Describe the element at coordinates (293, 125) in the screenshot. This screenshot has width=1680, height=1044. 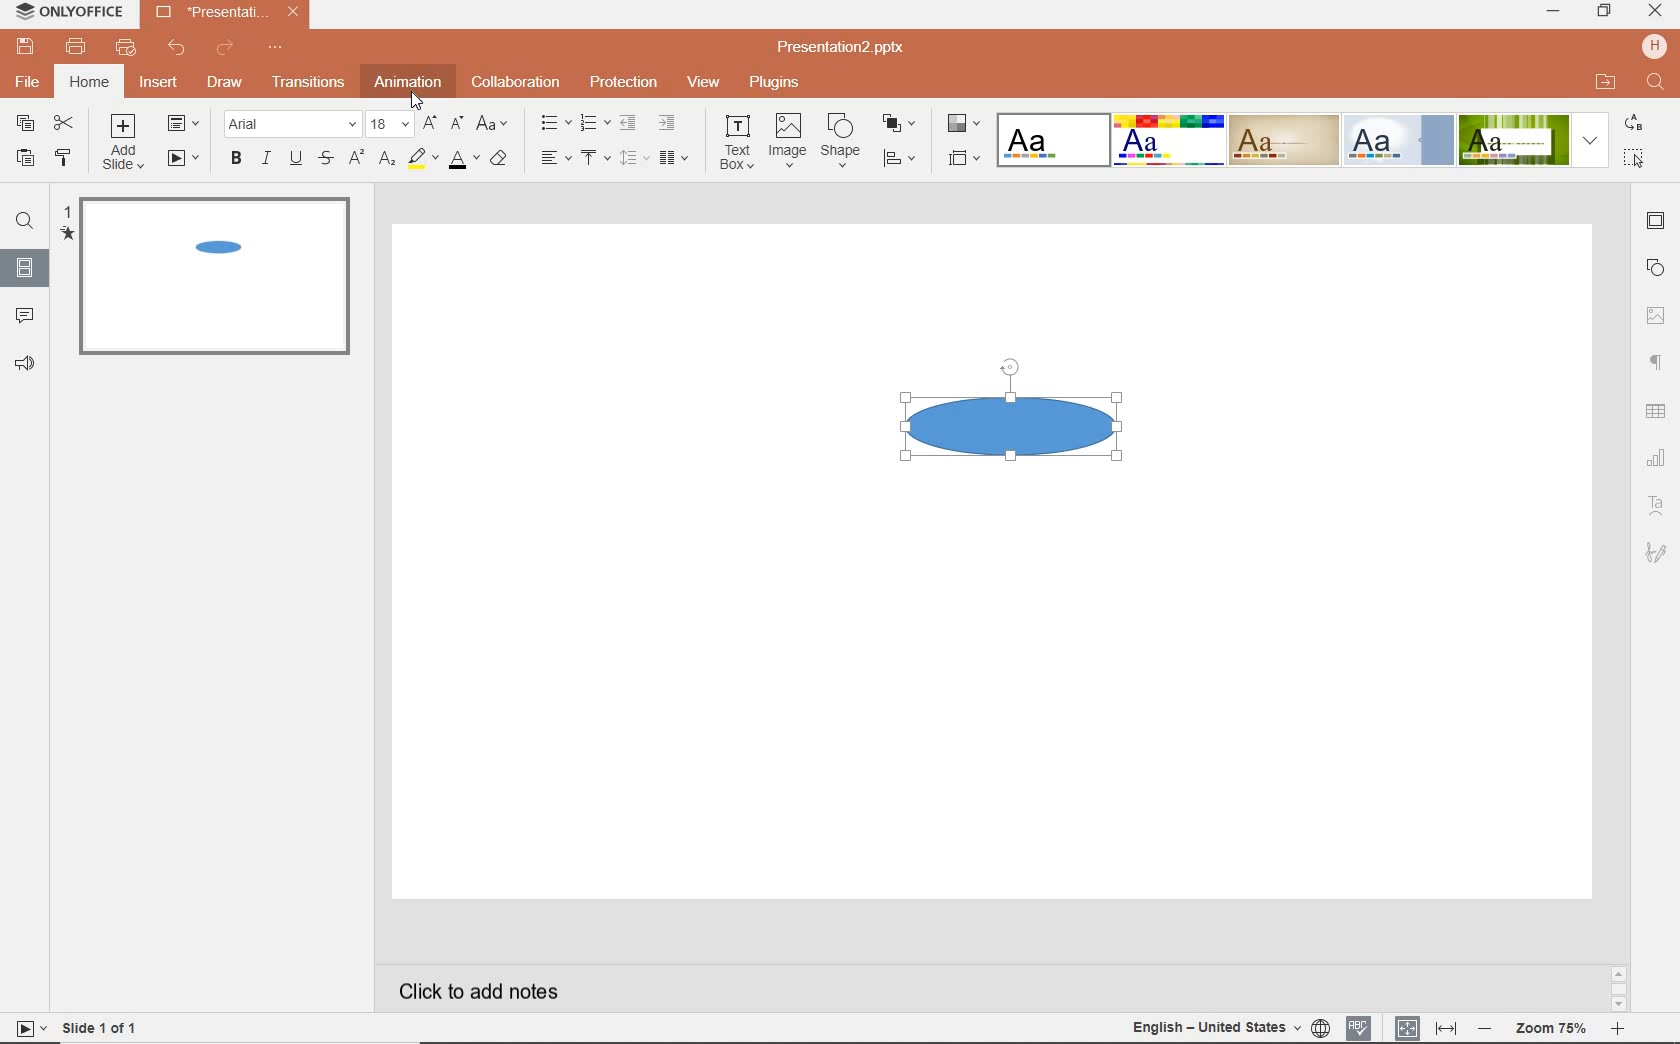
I see `FONT` at that location.